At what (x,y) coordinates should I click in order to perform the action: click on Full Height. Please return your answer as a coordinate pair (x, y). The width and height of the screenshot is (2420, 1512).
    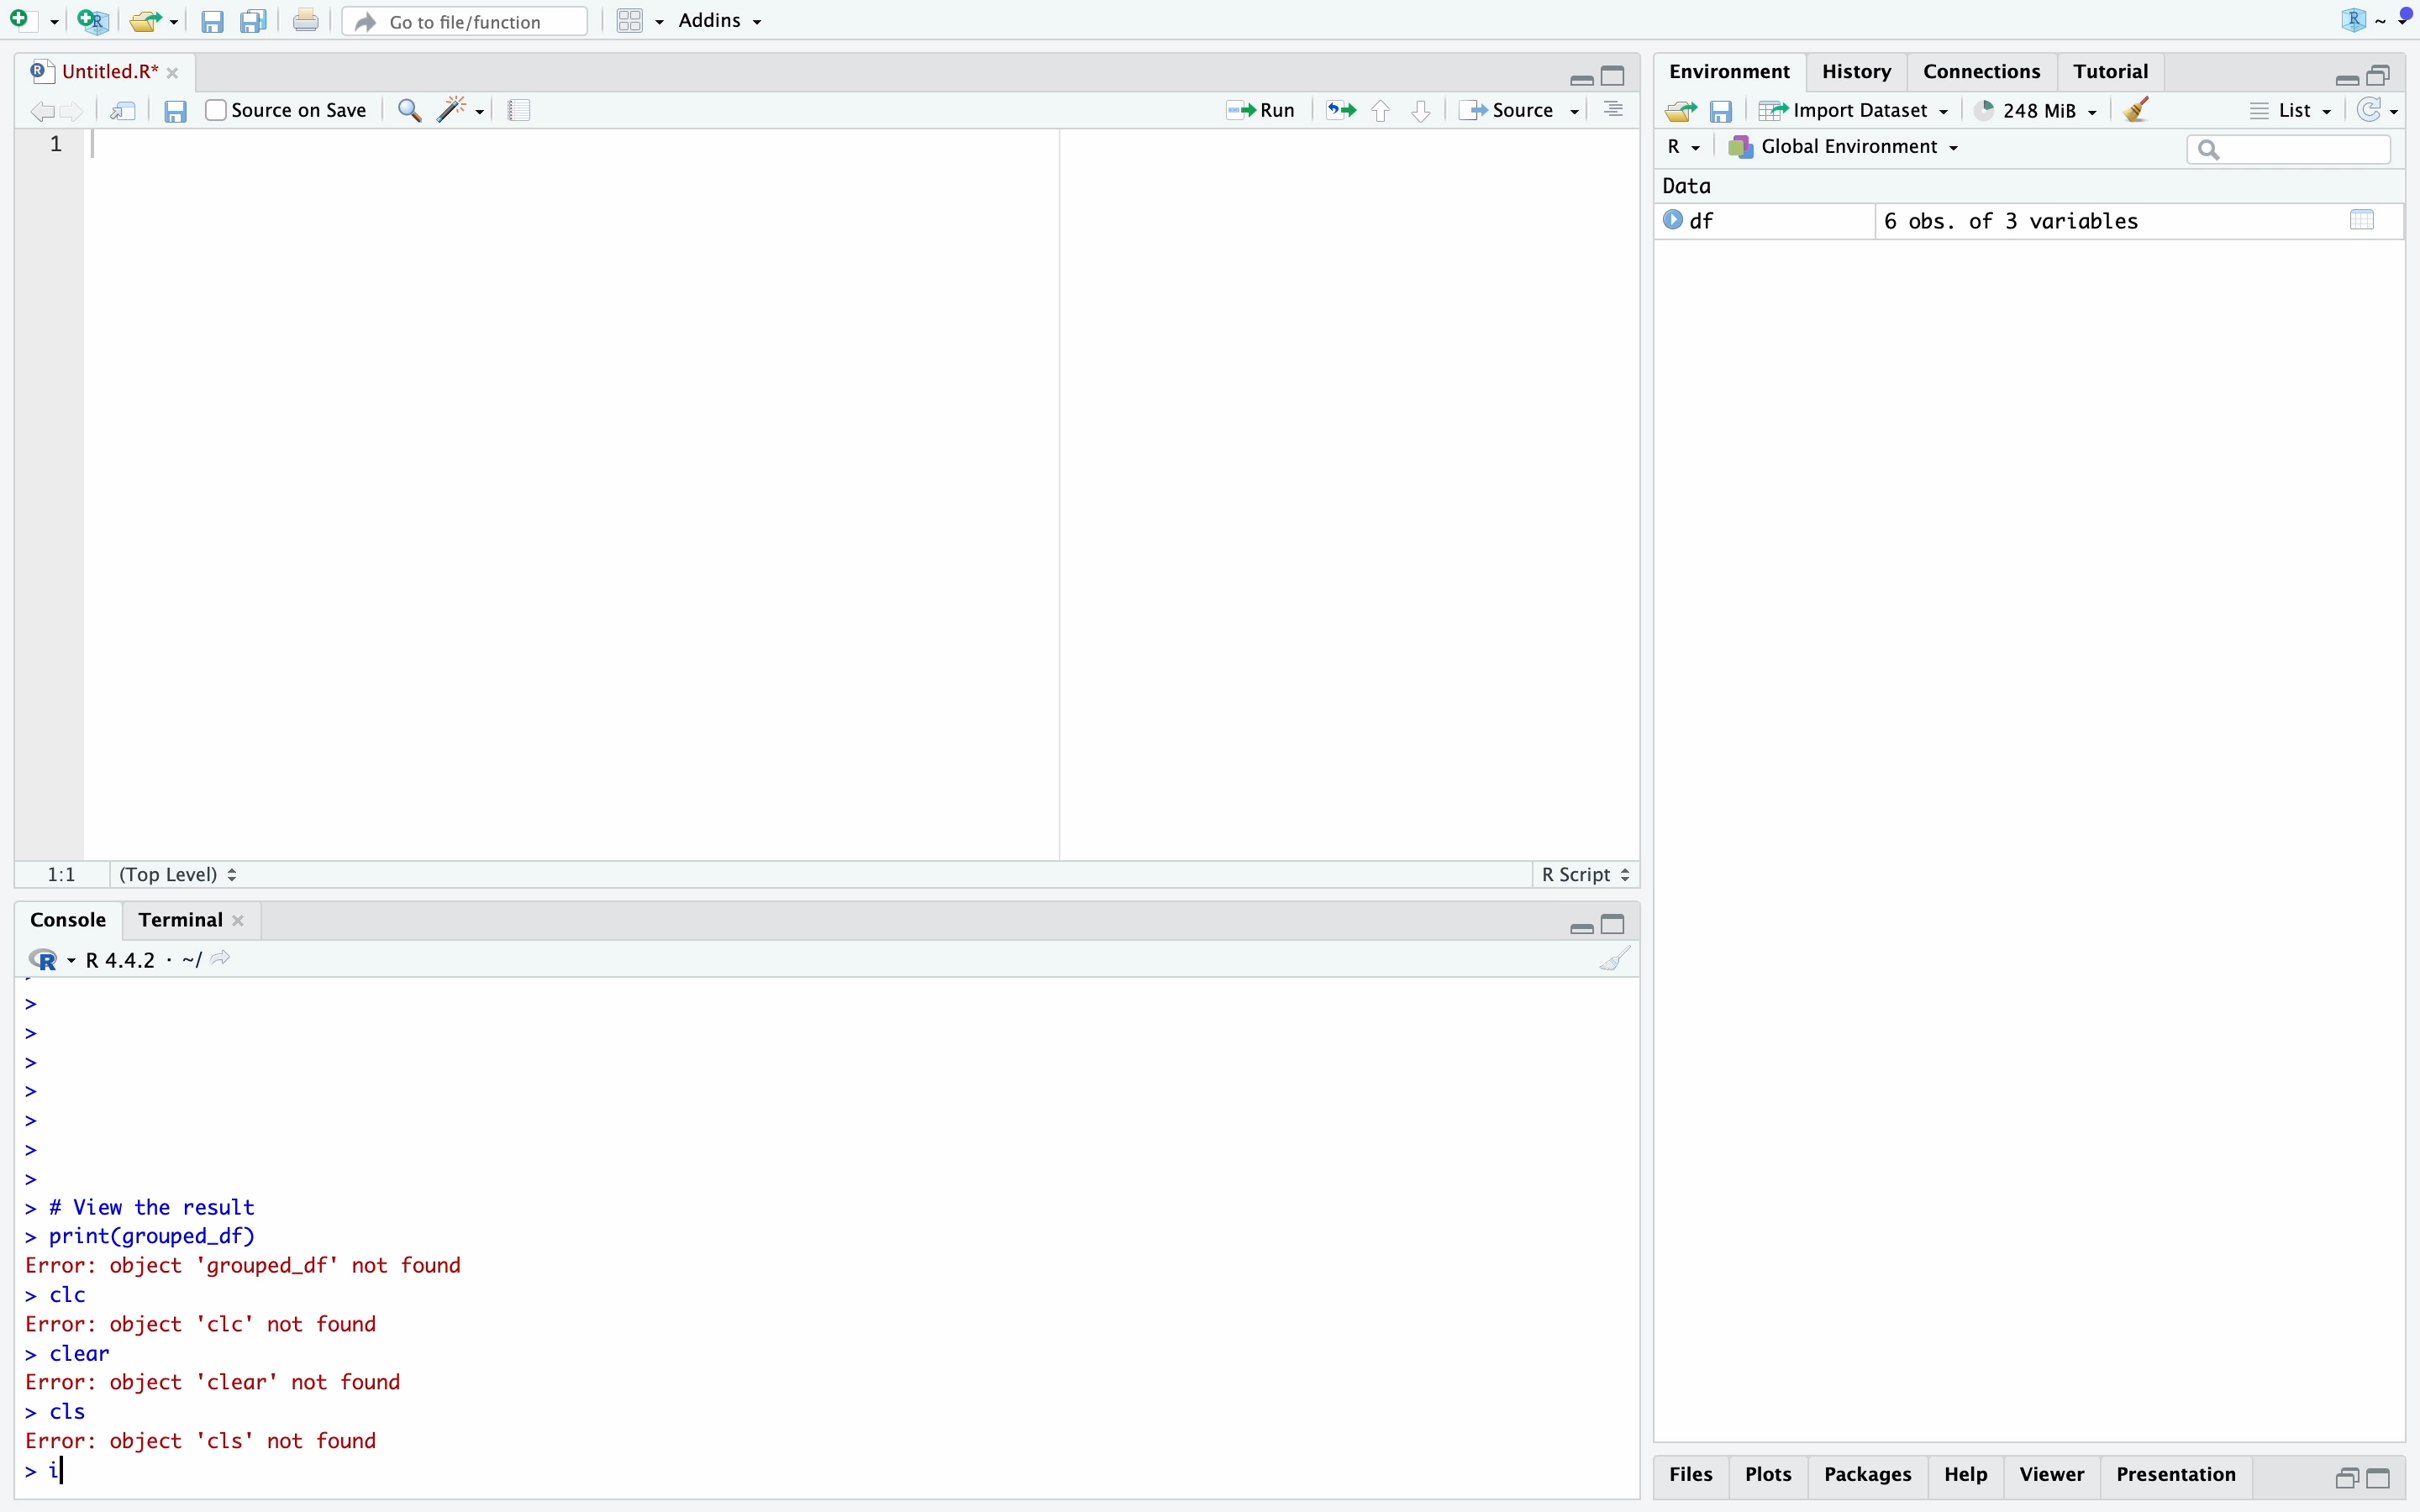
    Looking at the image, I should click on (1617, 72).